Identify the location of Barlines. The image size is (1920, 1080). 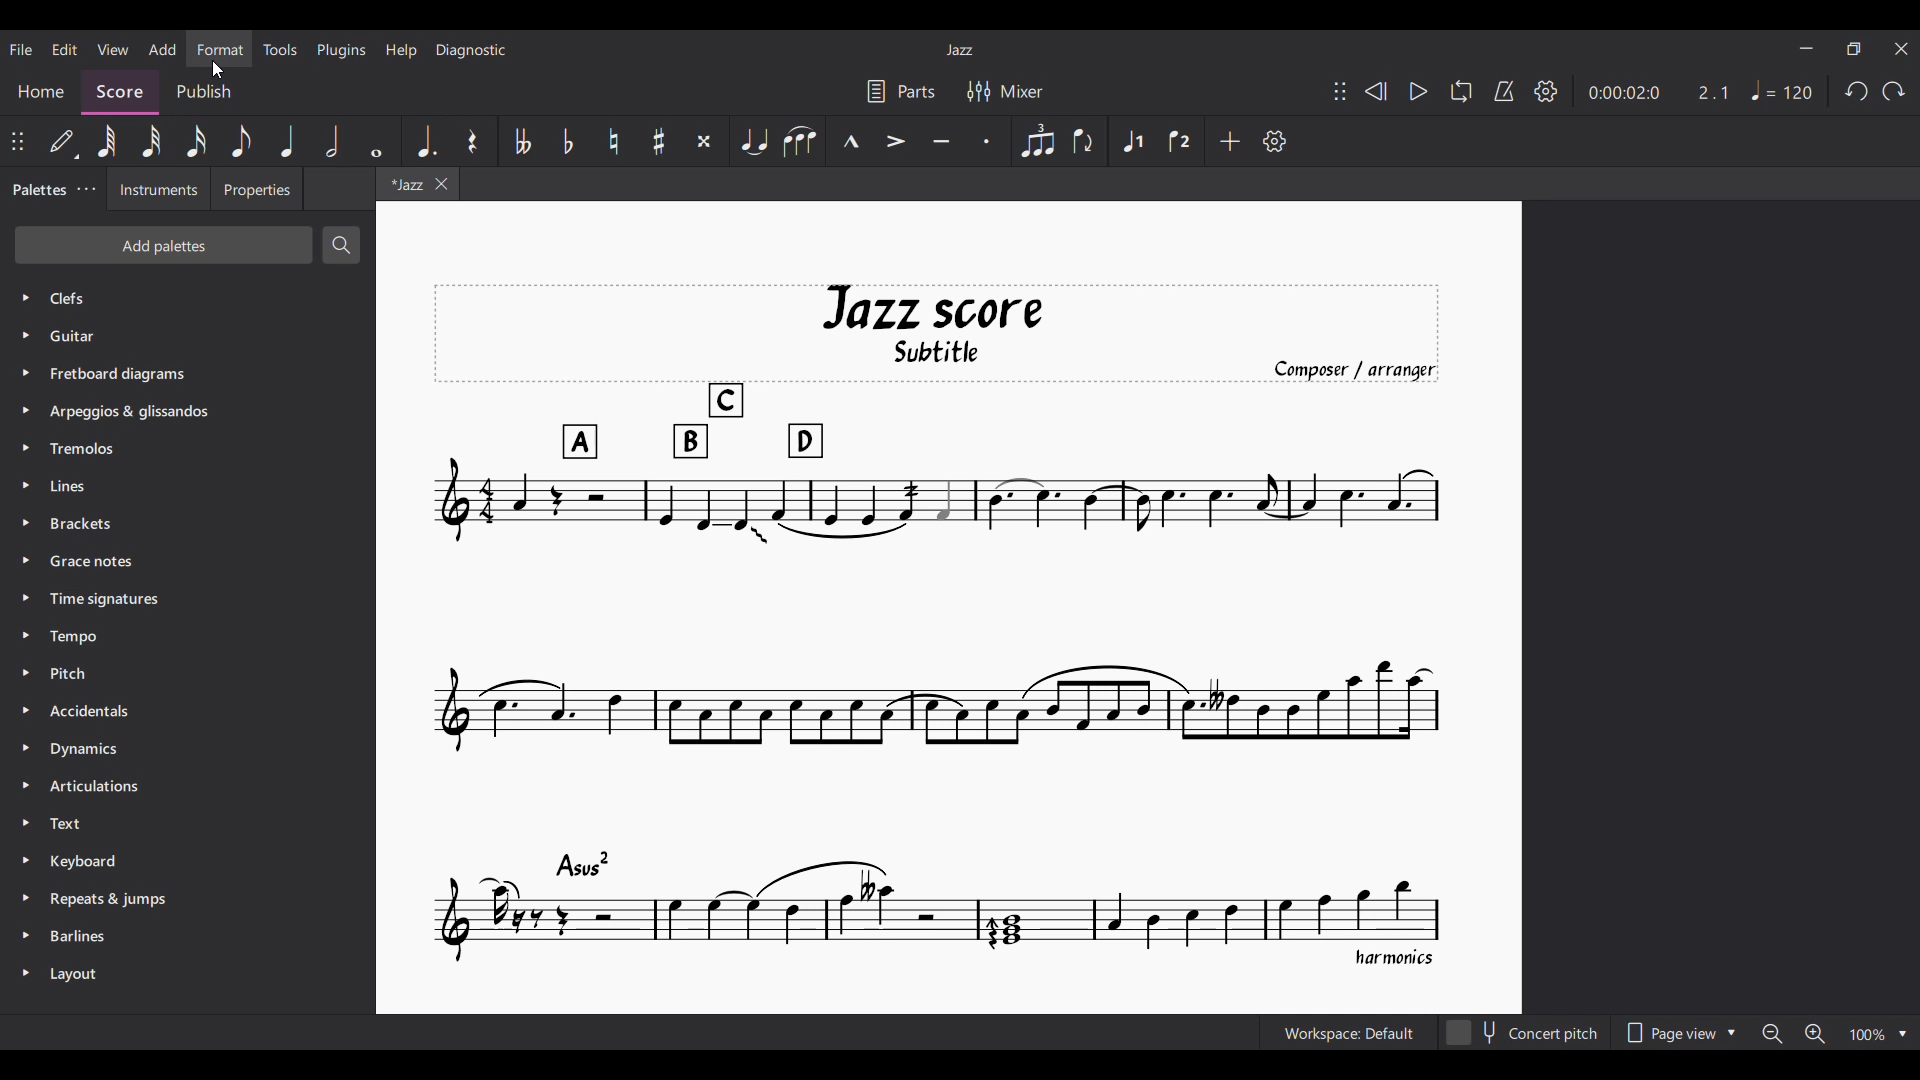
(84, 937).